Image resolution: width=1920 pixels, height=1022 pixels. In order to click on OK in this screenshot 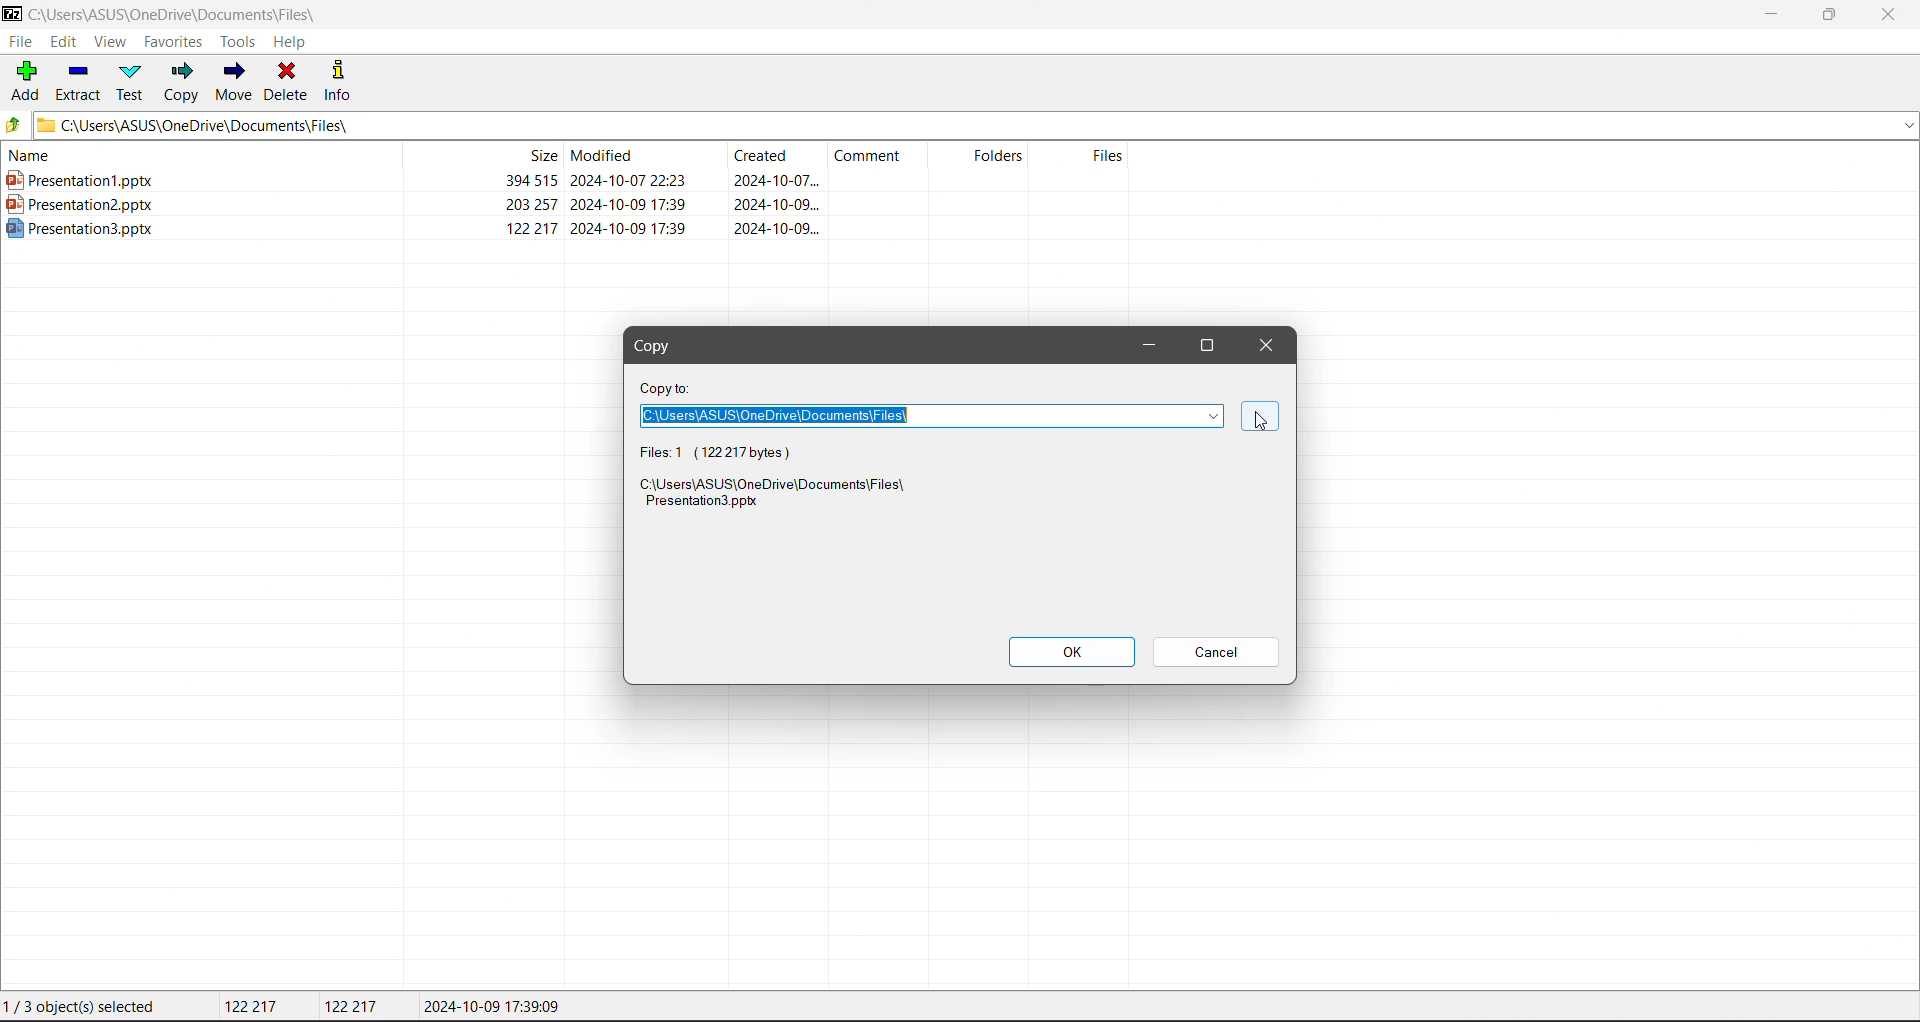, I will do `click(1072, 652)`.